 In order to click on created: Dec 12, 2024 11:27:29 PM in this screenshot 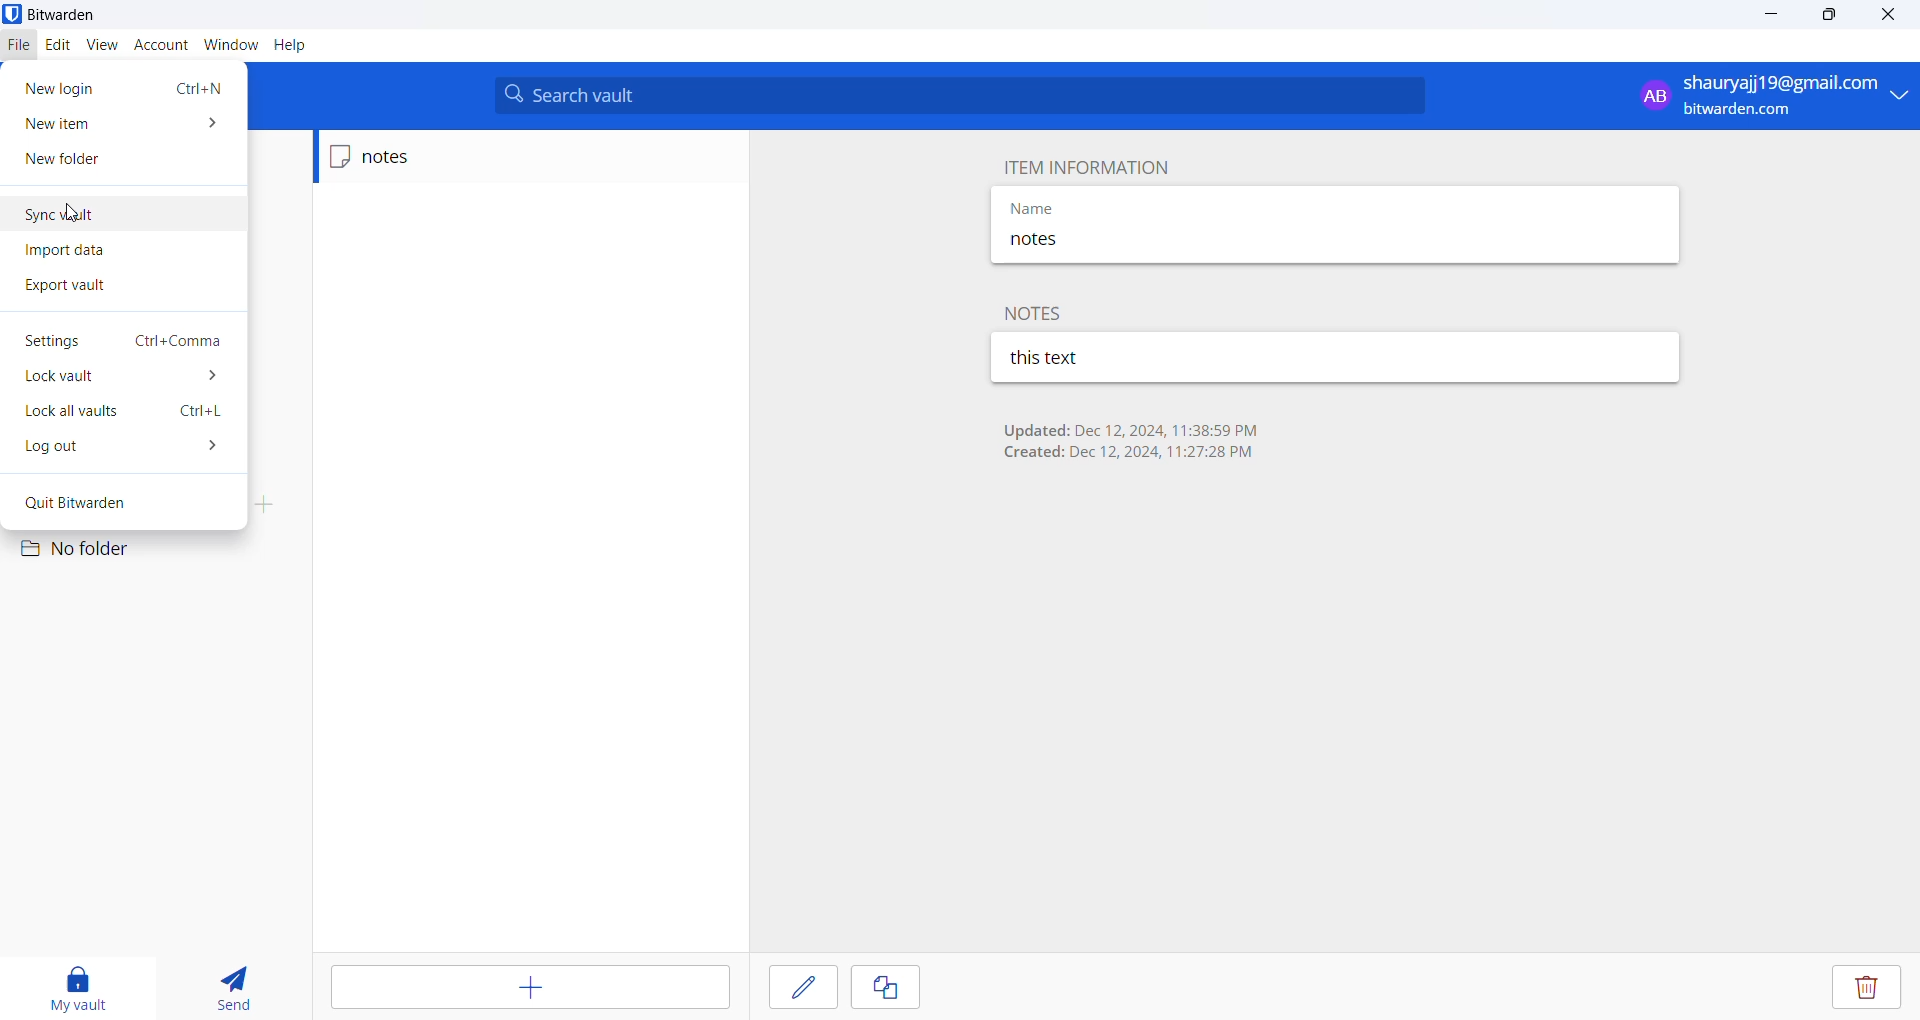, I will do `click(1129, 455)`.